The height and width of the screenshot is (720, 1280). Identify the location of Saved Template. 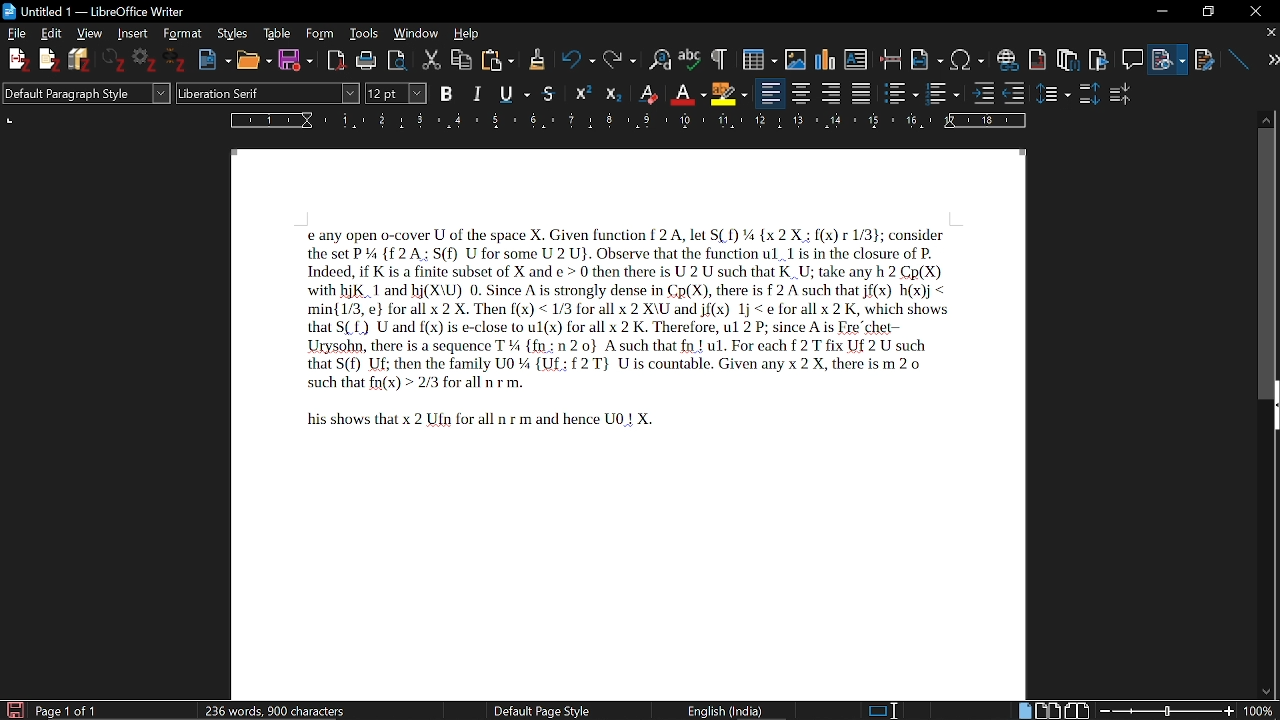
(628, 423).